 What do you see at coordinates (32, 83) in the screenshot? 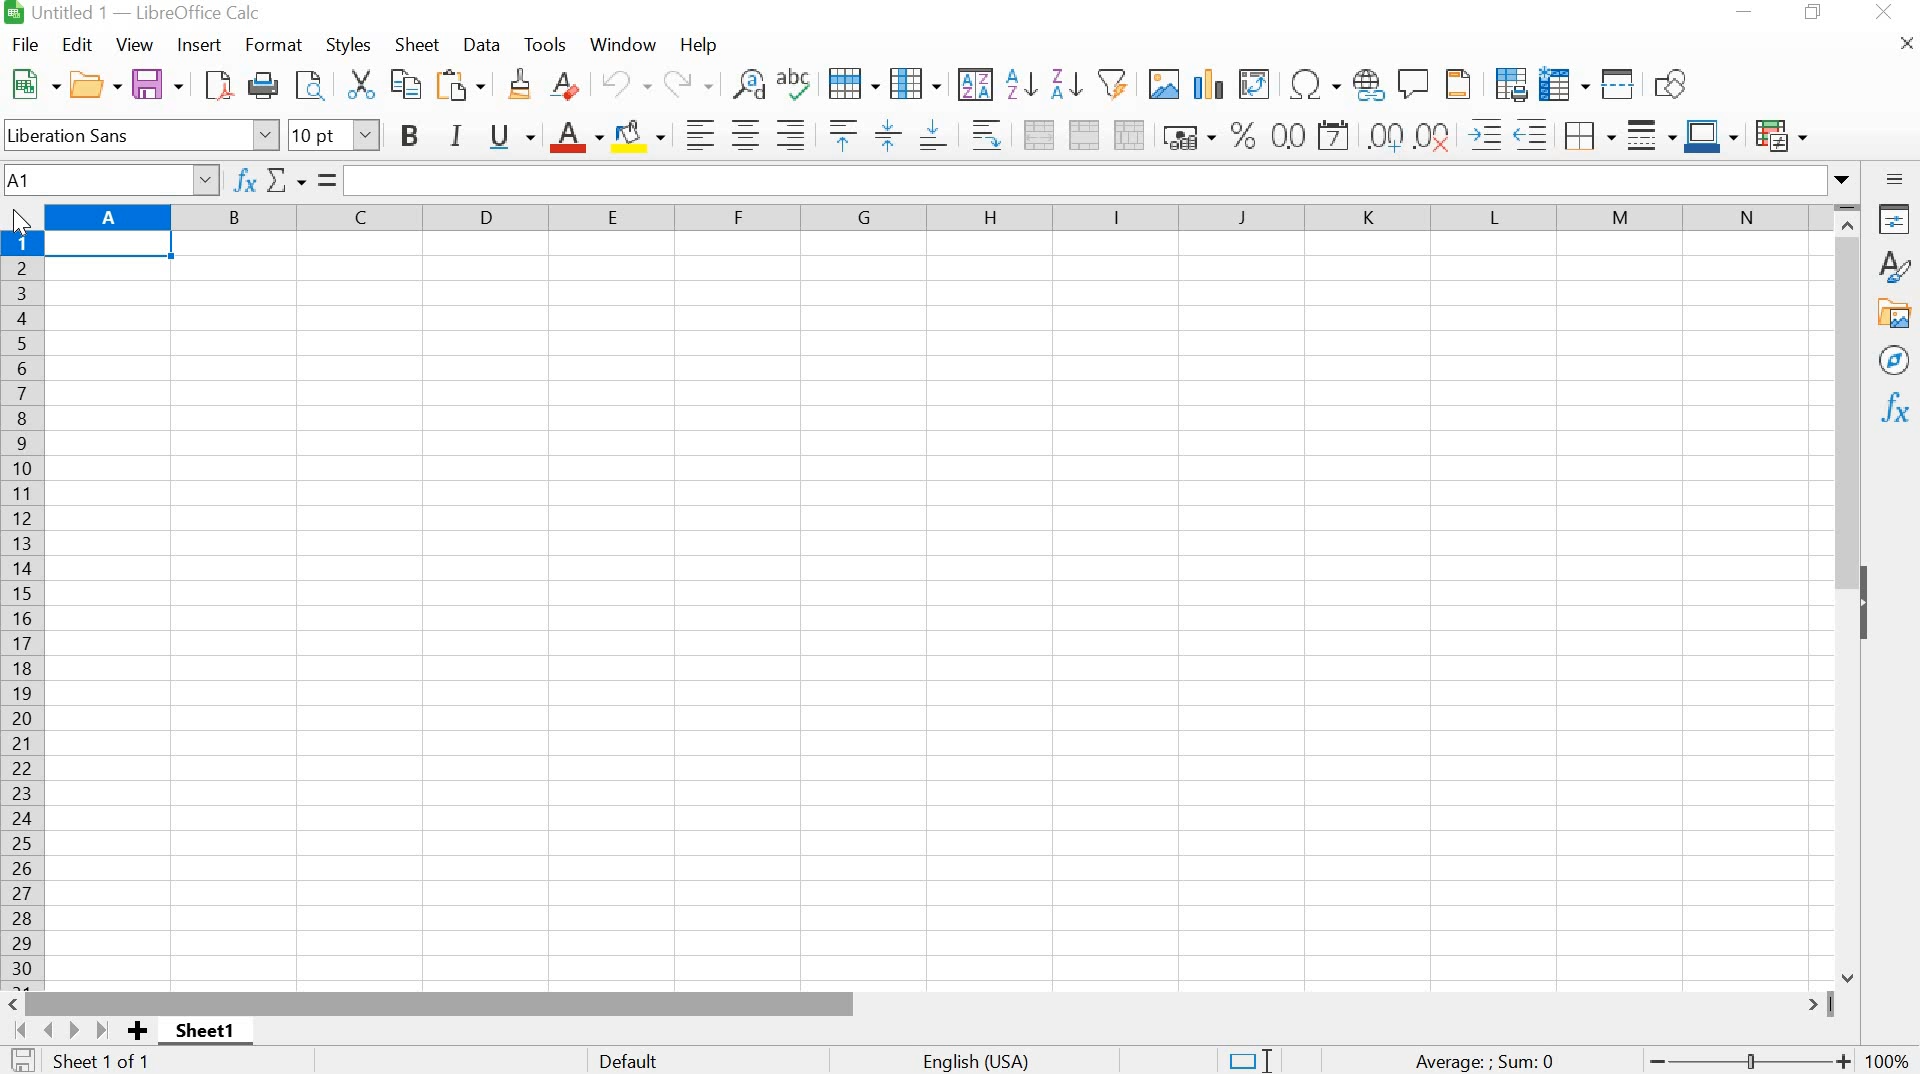
I see `NEW` at bounding box center [32, 83].